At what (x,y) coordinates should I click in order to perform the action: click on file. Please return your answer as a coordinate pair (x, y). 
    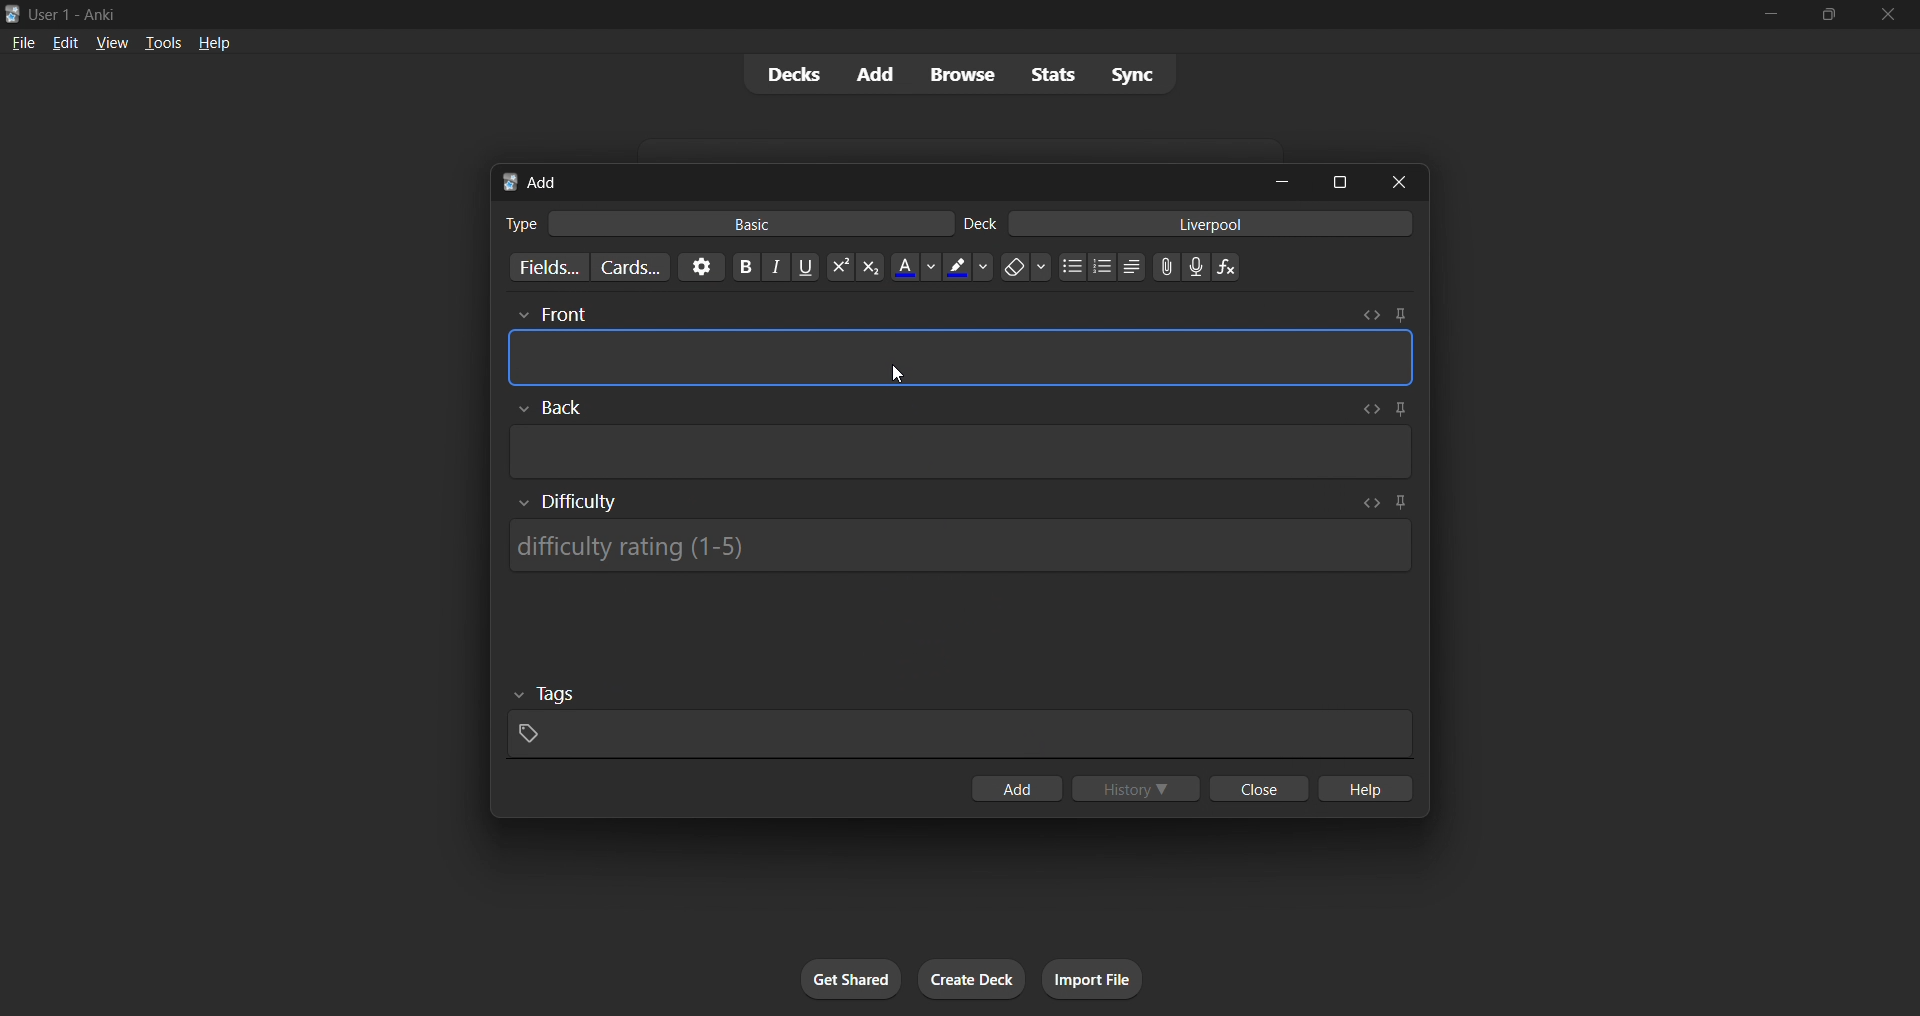
    Looking at the image, I should click on (23, 41).